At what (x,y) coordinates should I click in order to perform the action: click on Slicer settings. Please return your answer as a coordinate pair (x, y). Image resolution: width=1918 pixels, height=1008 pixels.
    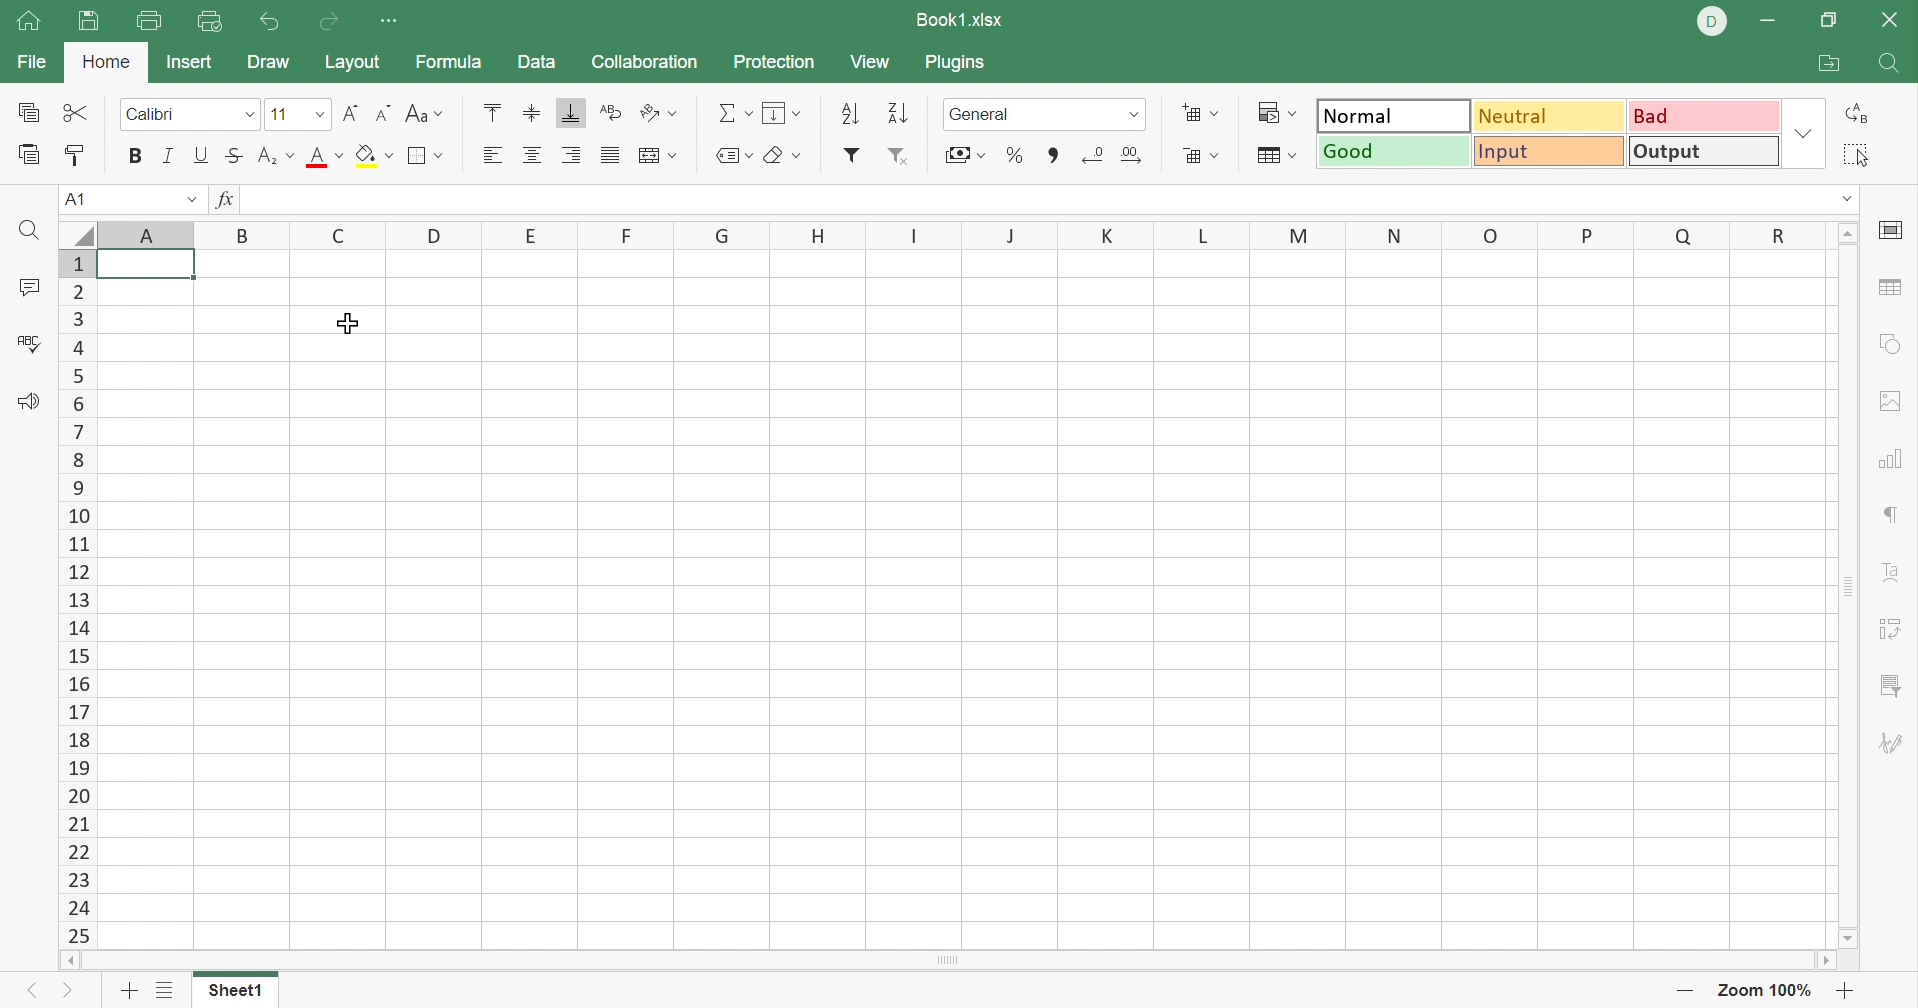
    Looking at the image, I should click on (1890, 686).